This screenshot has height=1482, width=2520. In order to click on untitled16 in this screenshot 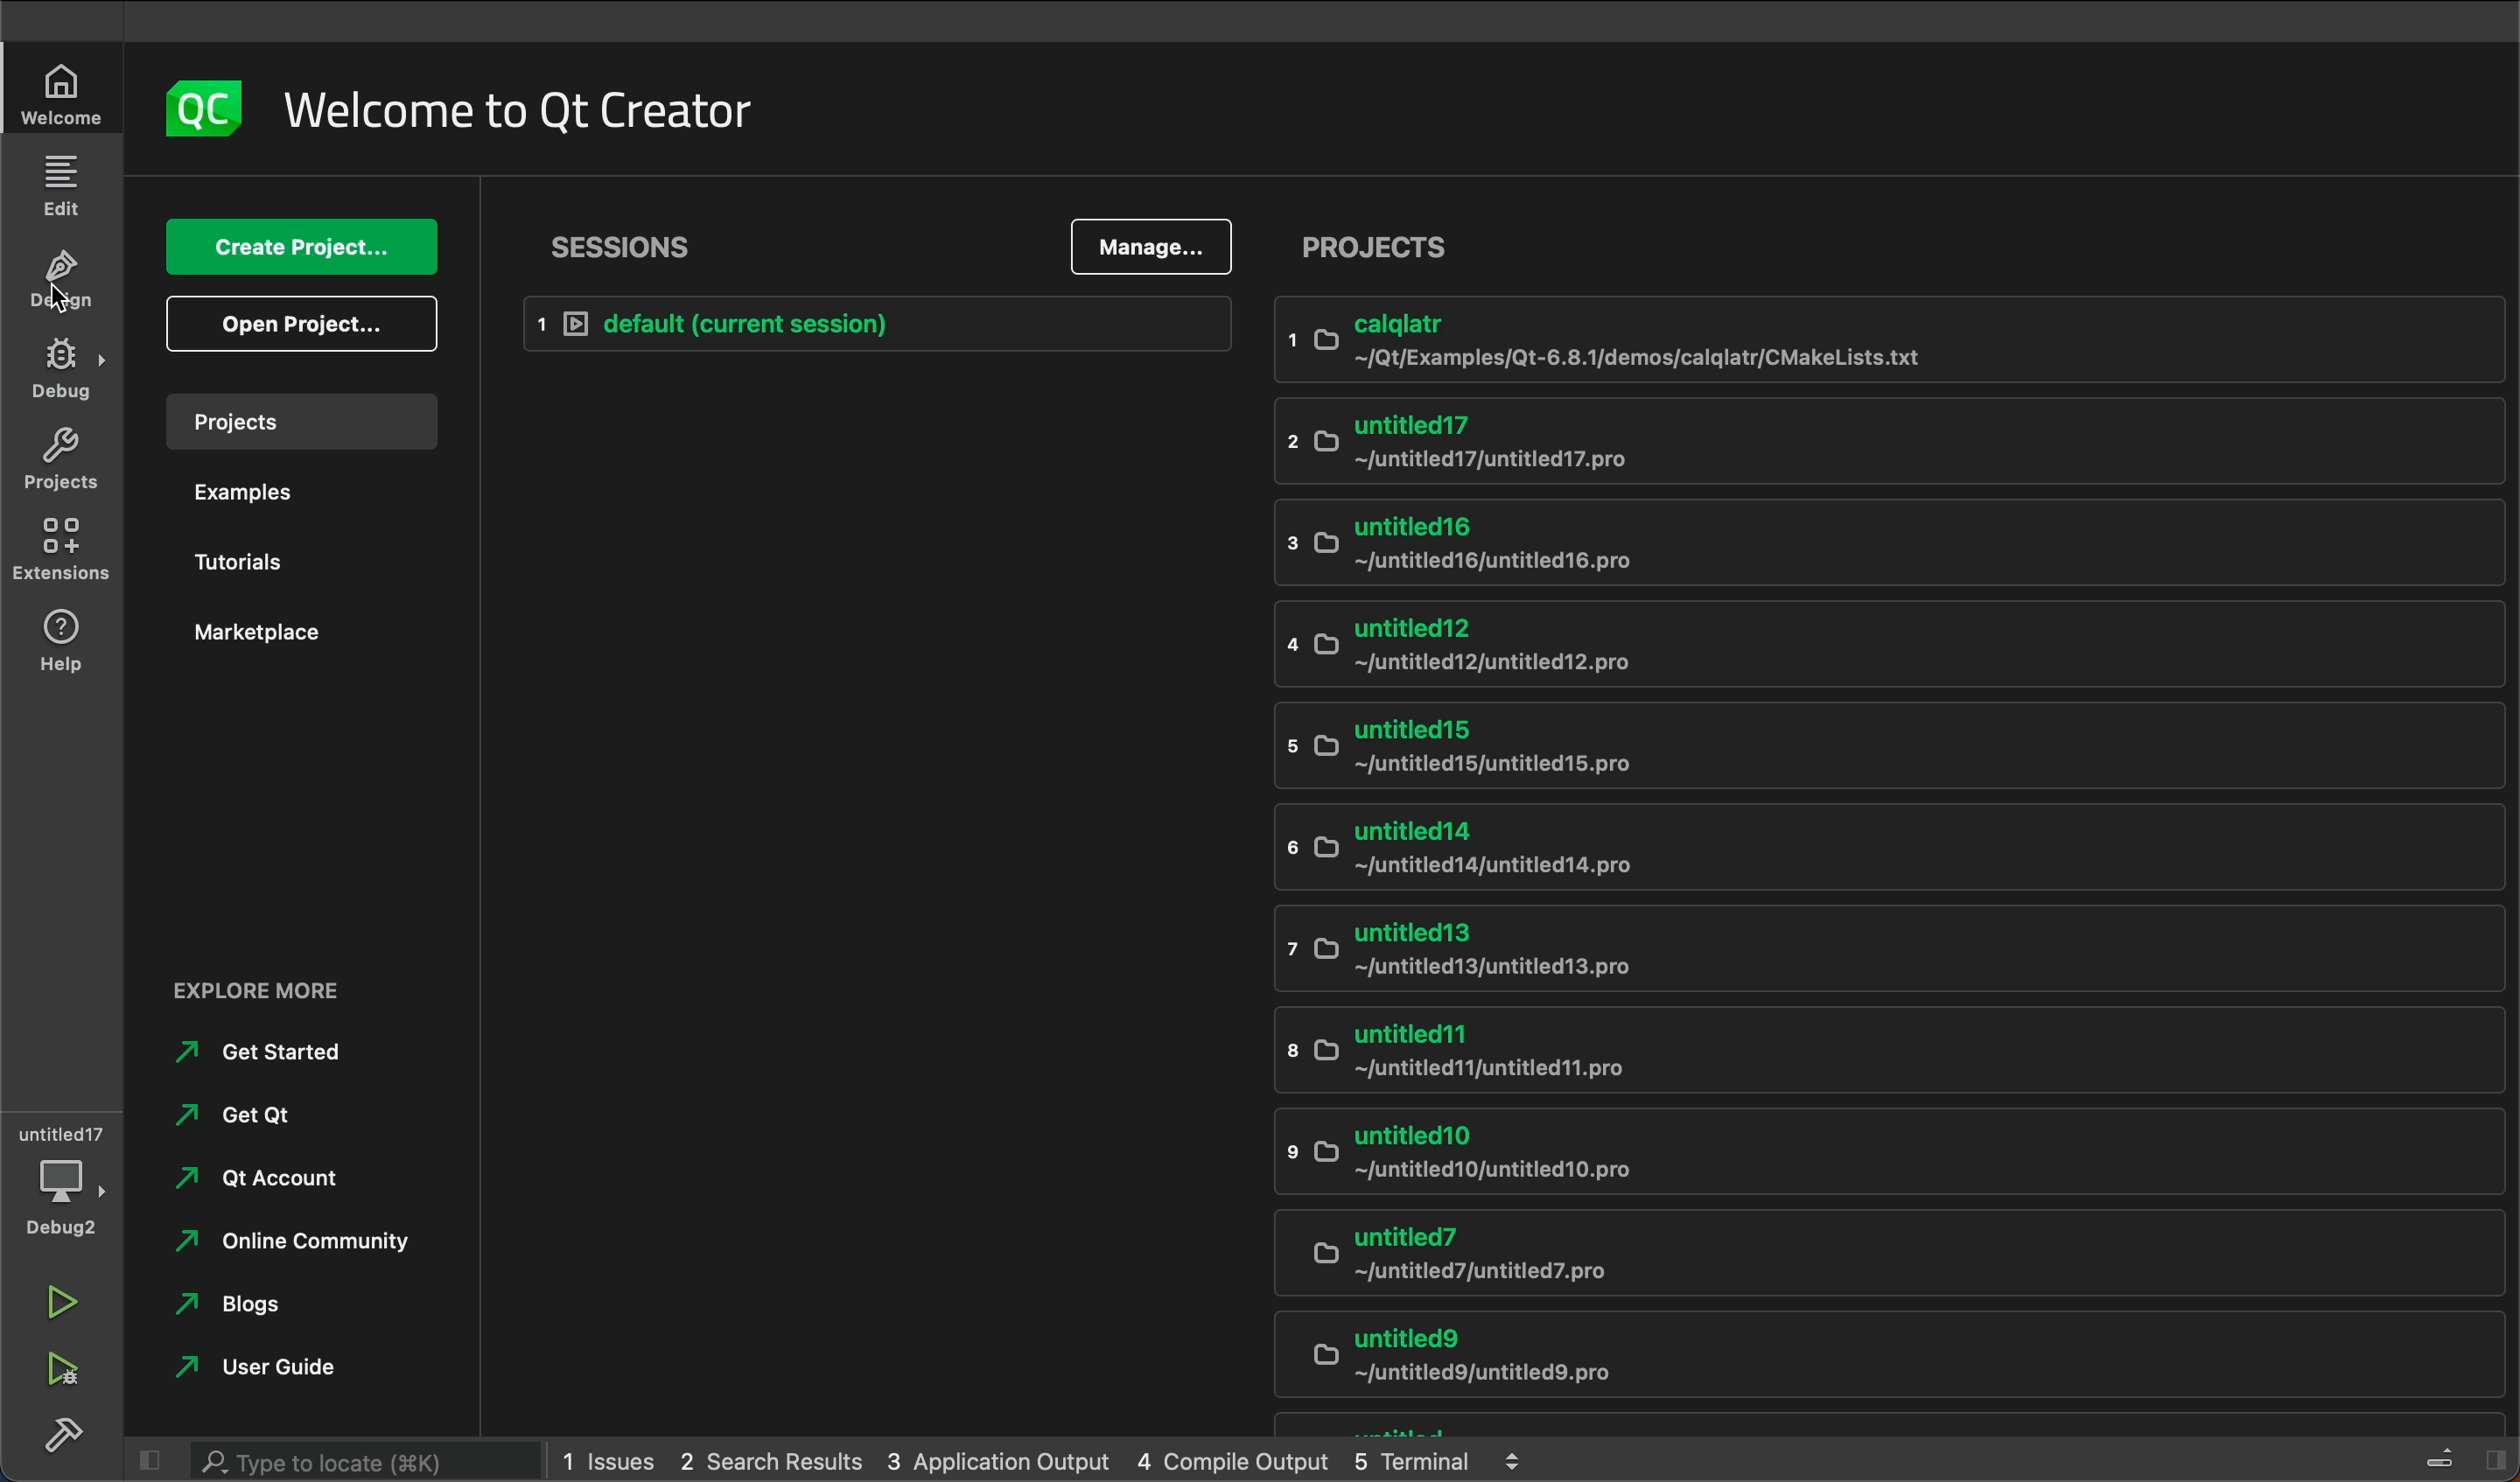, I will do `click(1867, 545)`.